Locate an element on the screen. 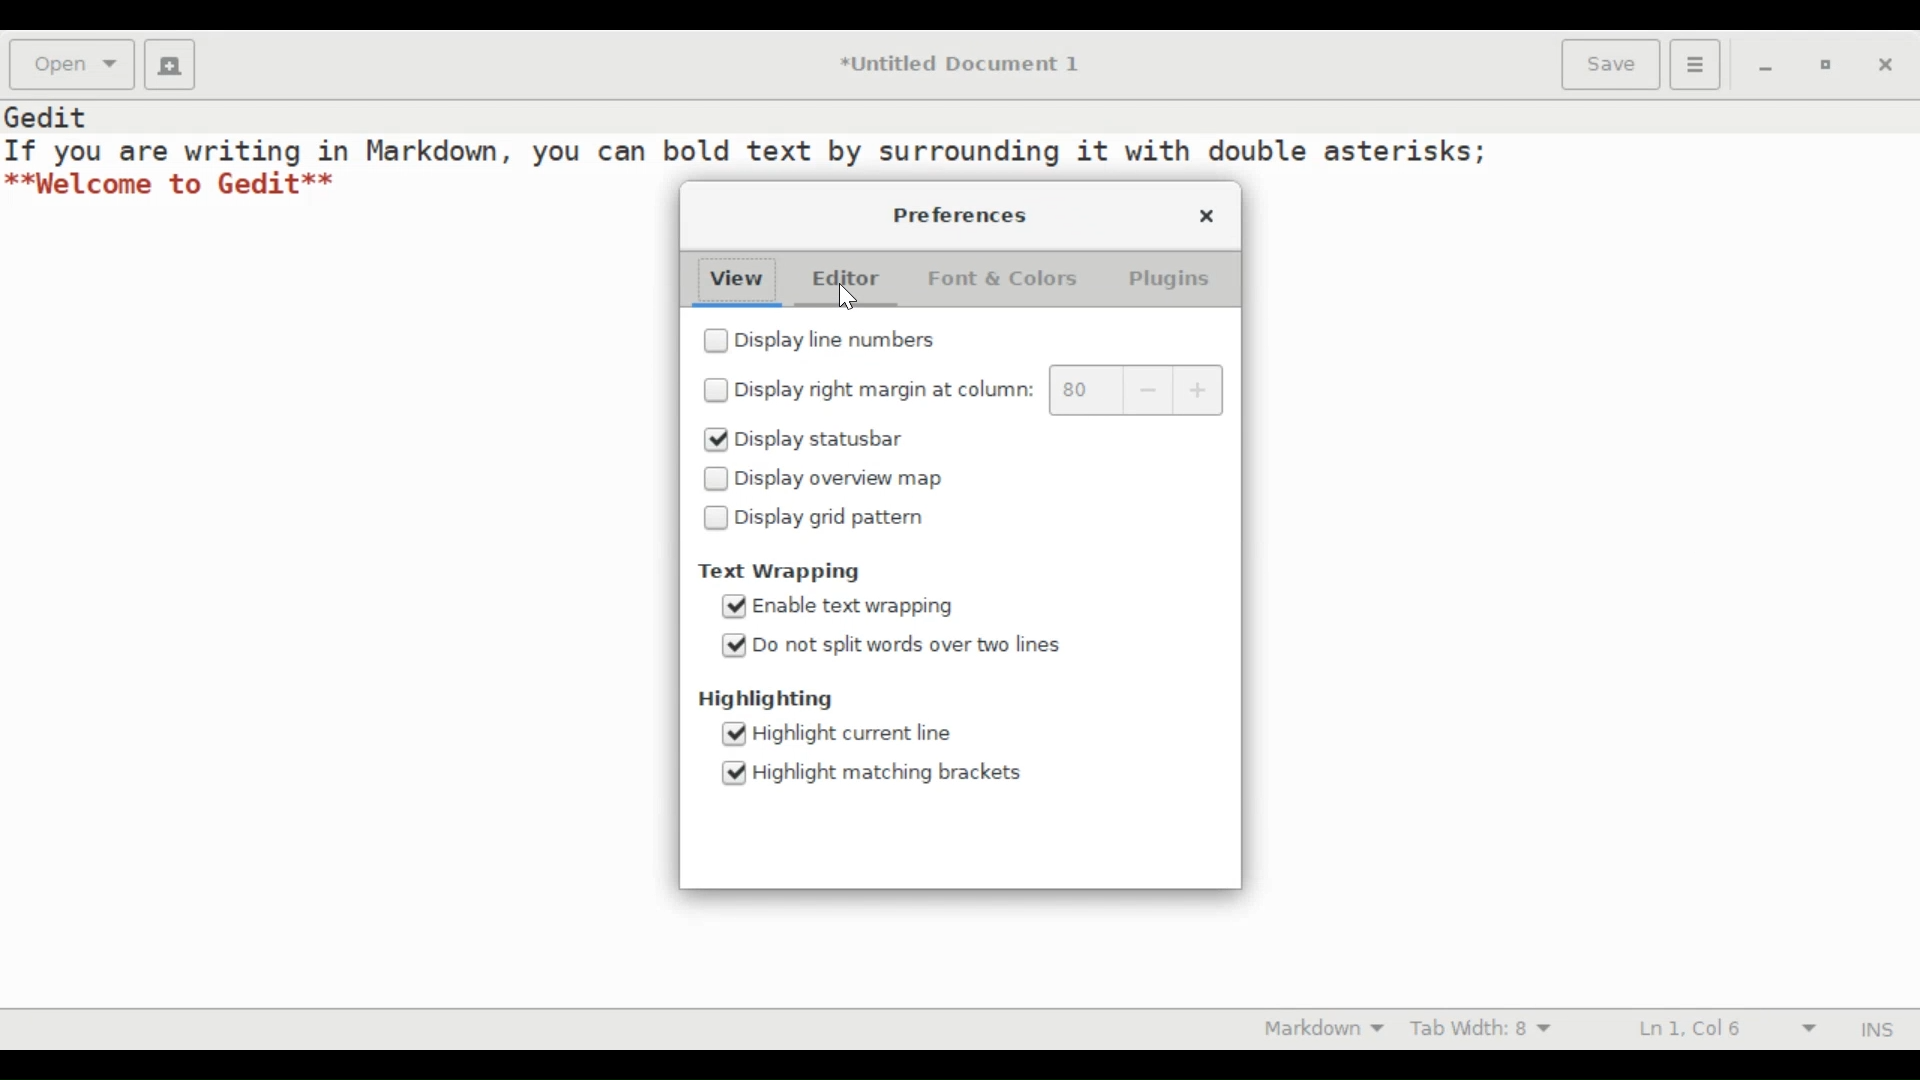 The width and height of the screenshot is (1920, 1080). Display line numbers is located at coordinates (847, 342).